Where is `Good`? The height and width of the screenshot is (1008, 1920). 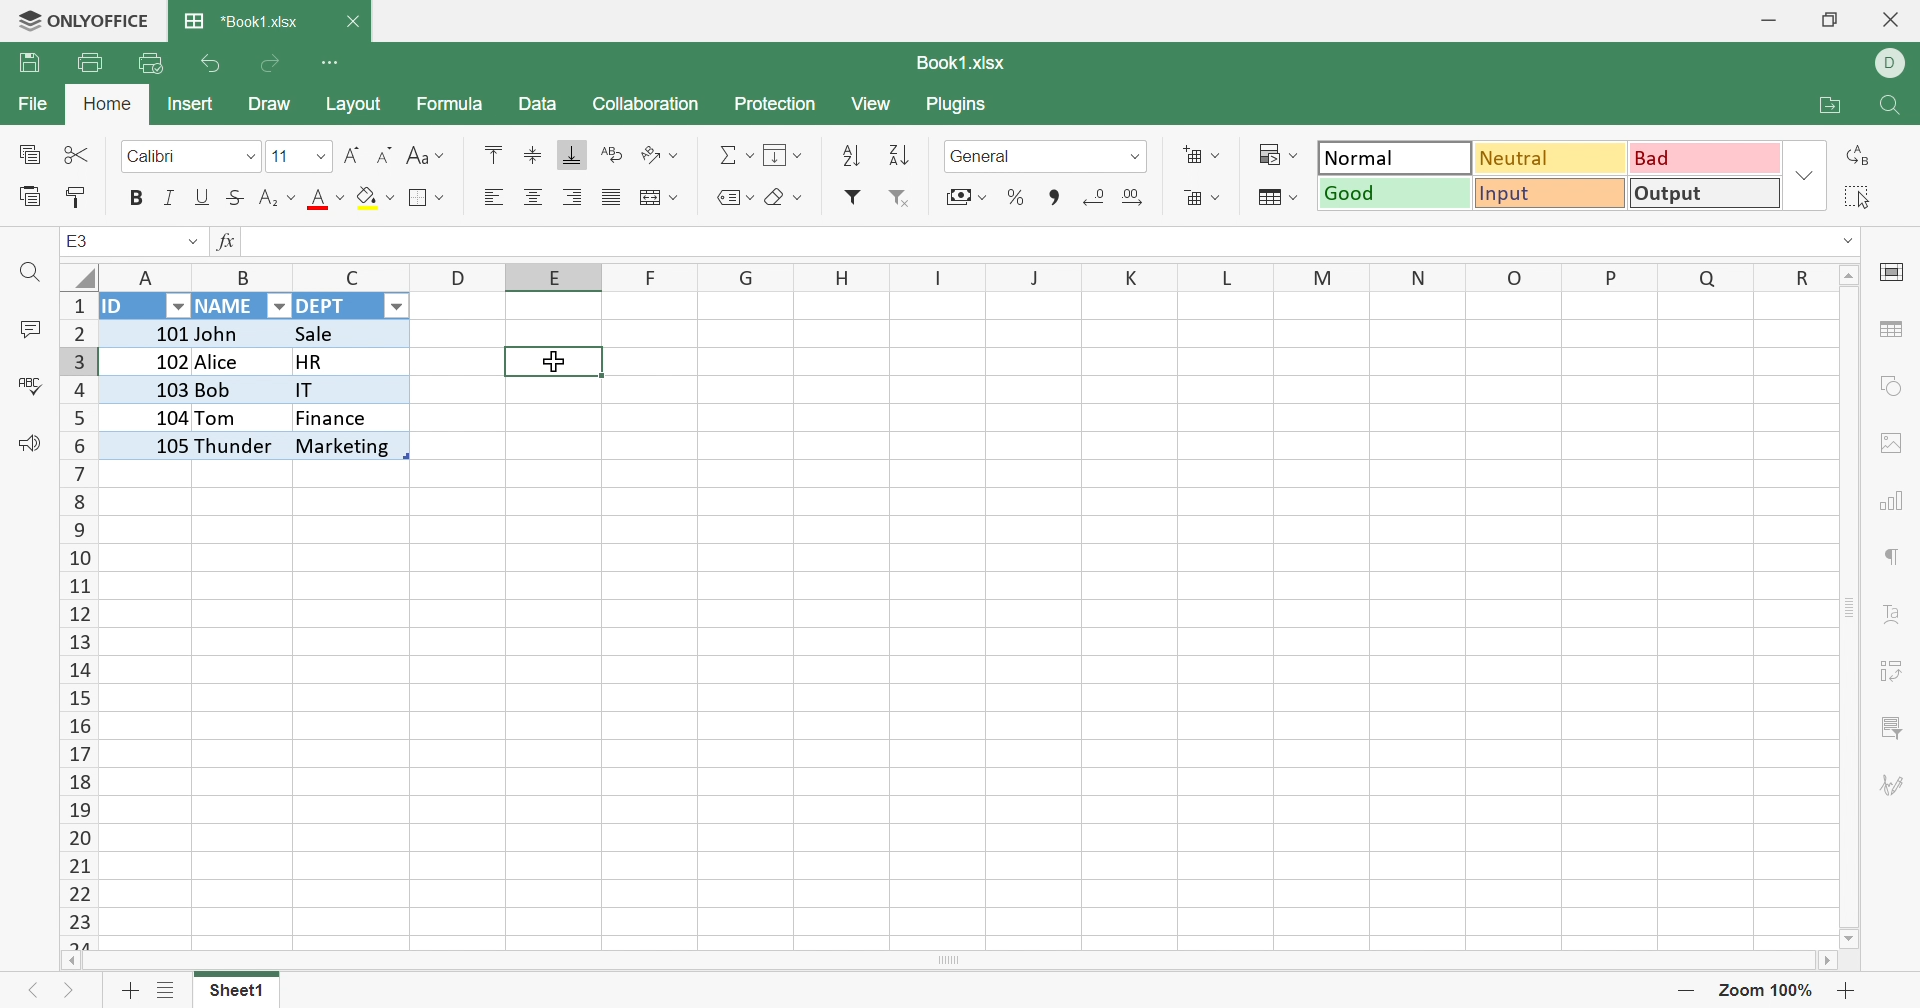 Good is located at coordinates (1394, 197).